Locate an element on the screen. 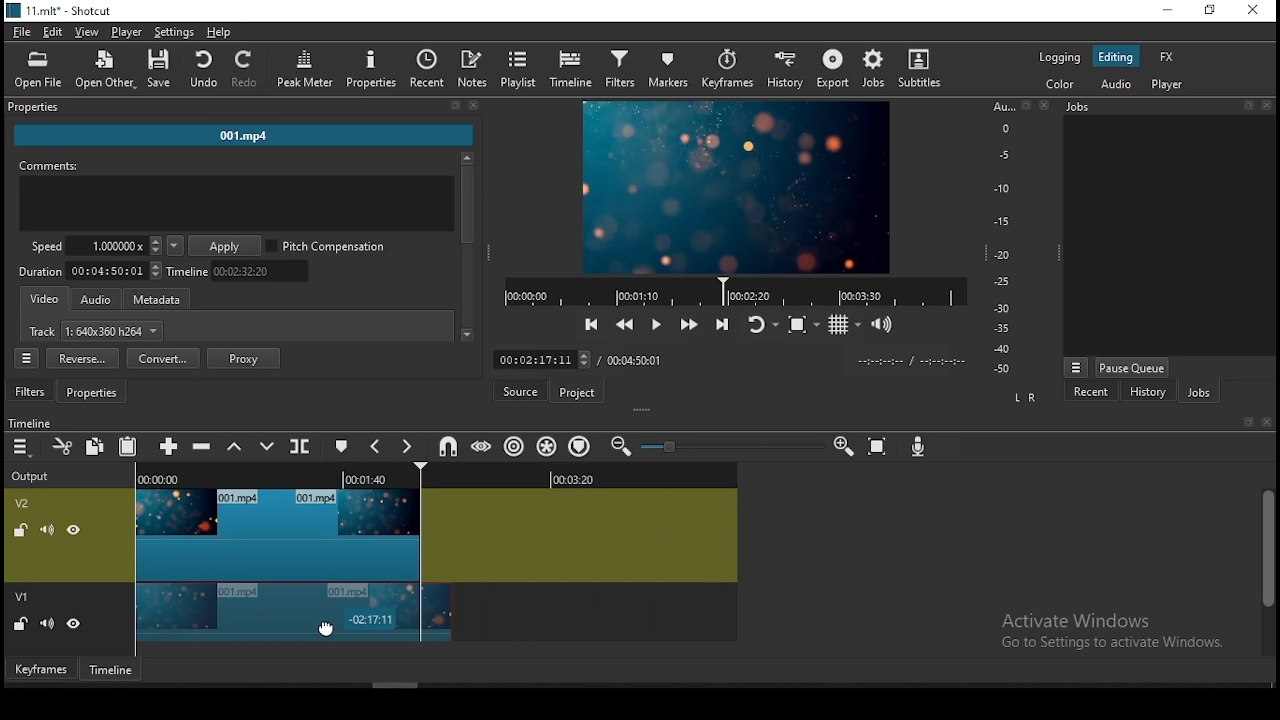  open file is located at coordinates (38, 67).